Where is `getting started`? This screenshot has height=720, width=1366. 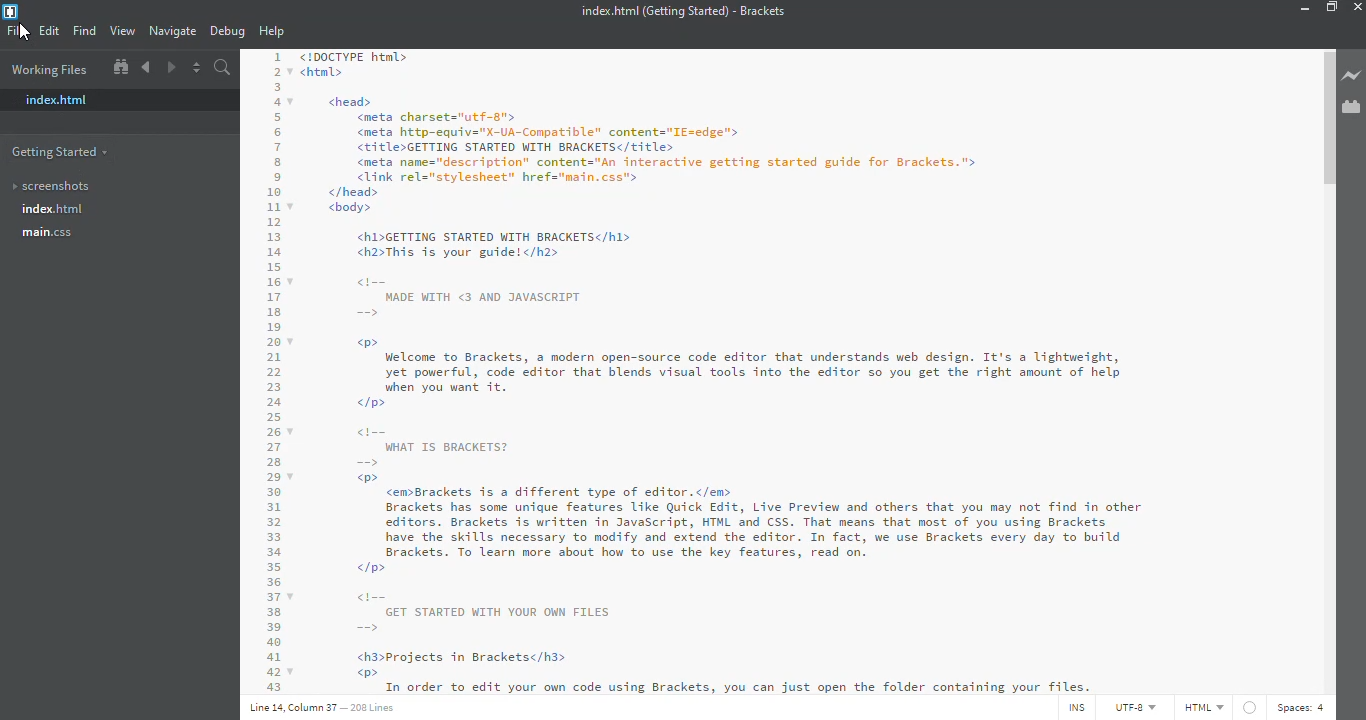
getting started is located at coordinates (64, 152).